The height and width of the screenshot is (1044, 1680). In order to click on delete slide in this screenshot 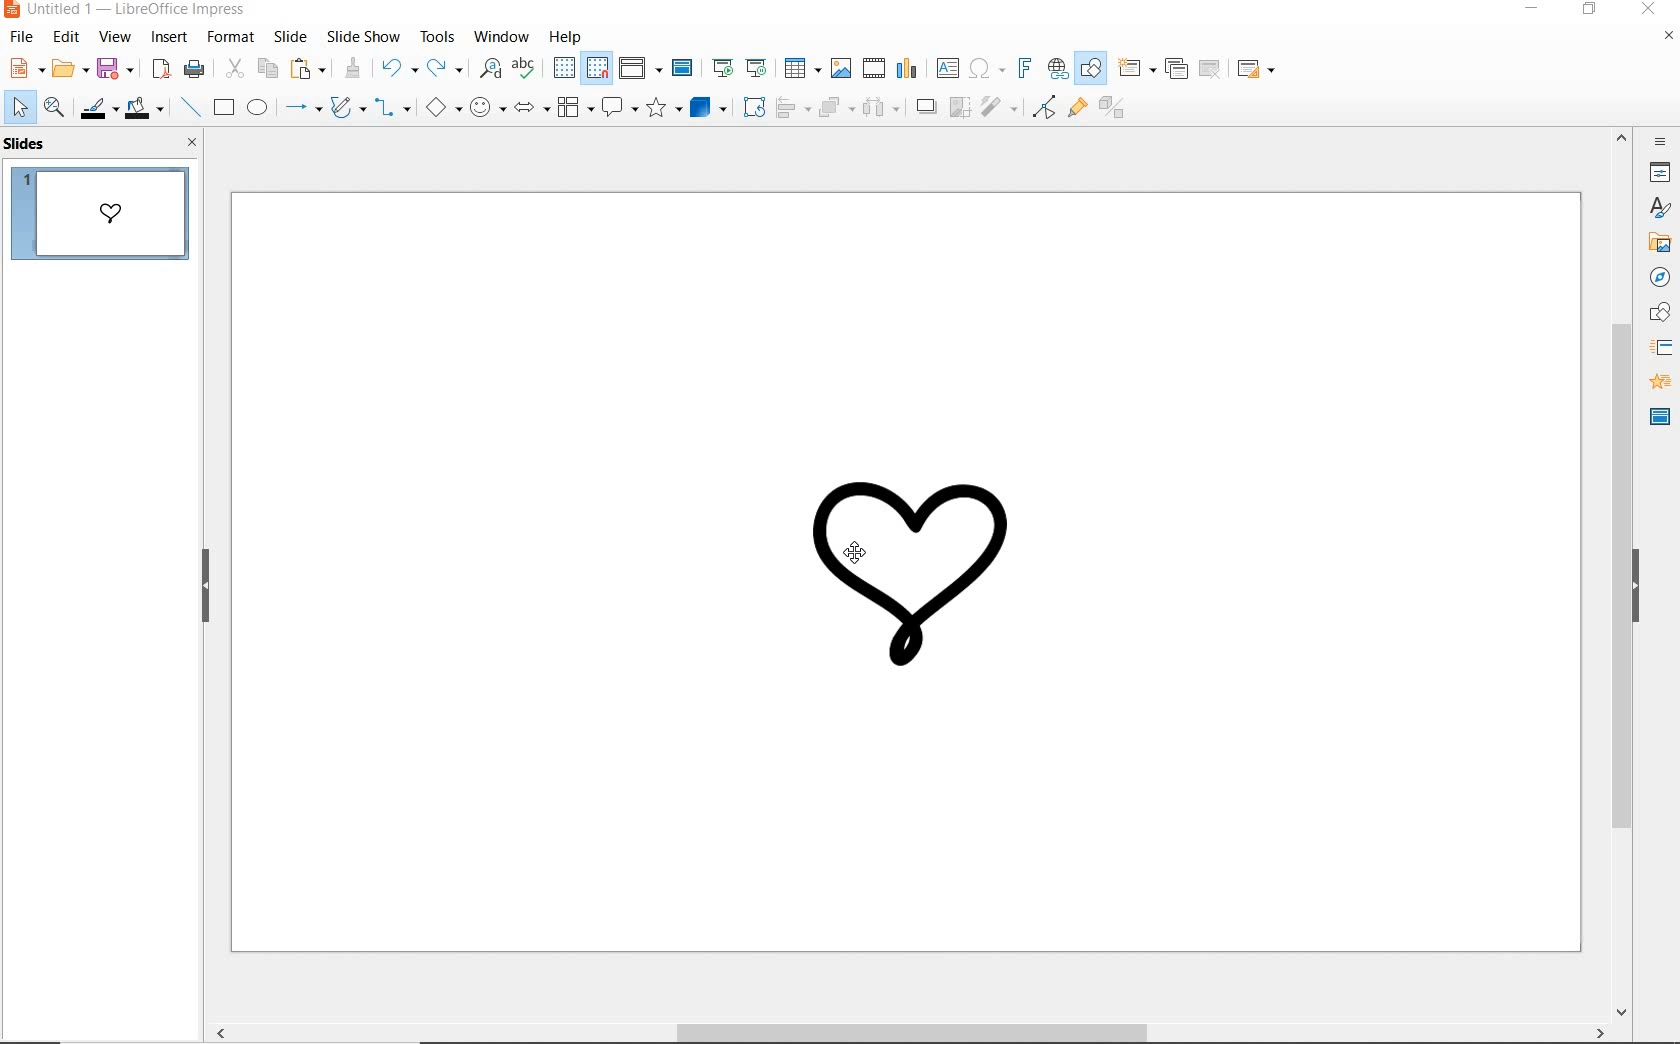, I will do `click(1210, 69)`.